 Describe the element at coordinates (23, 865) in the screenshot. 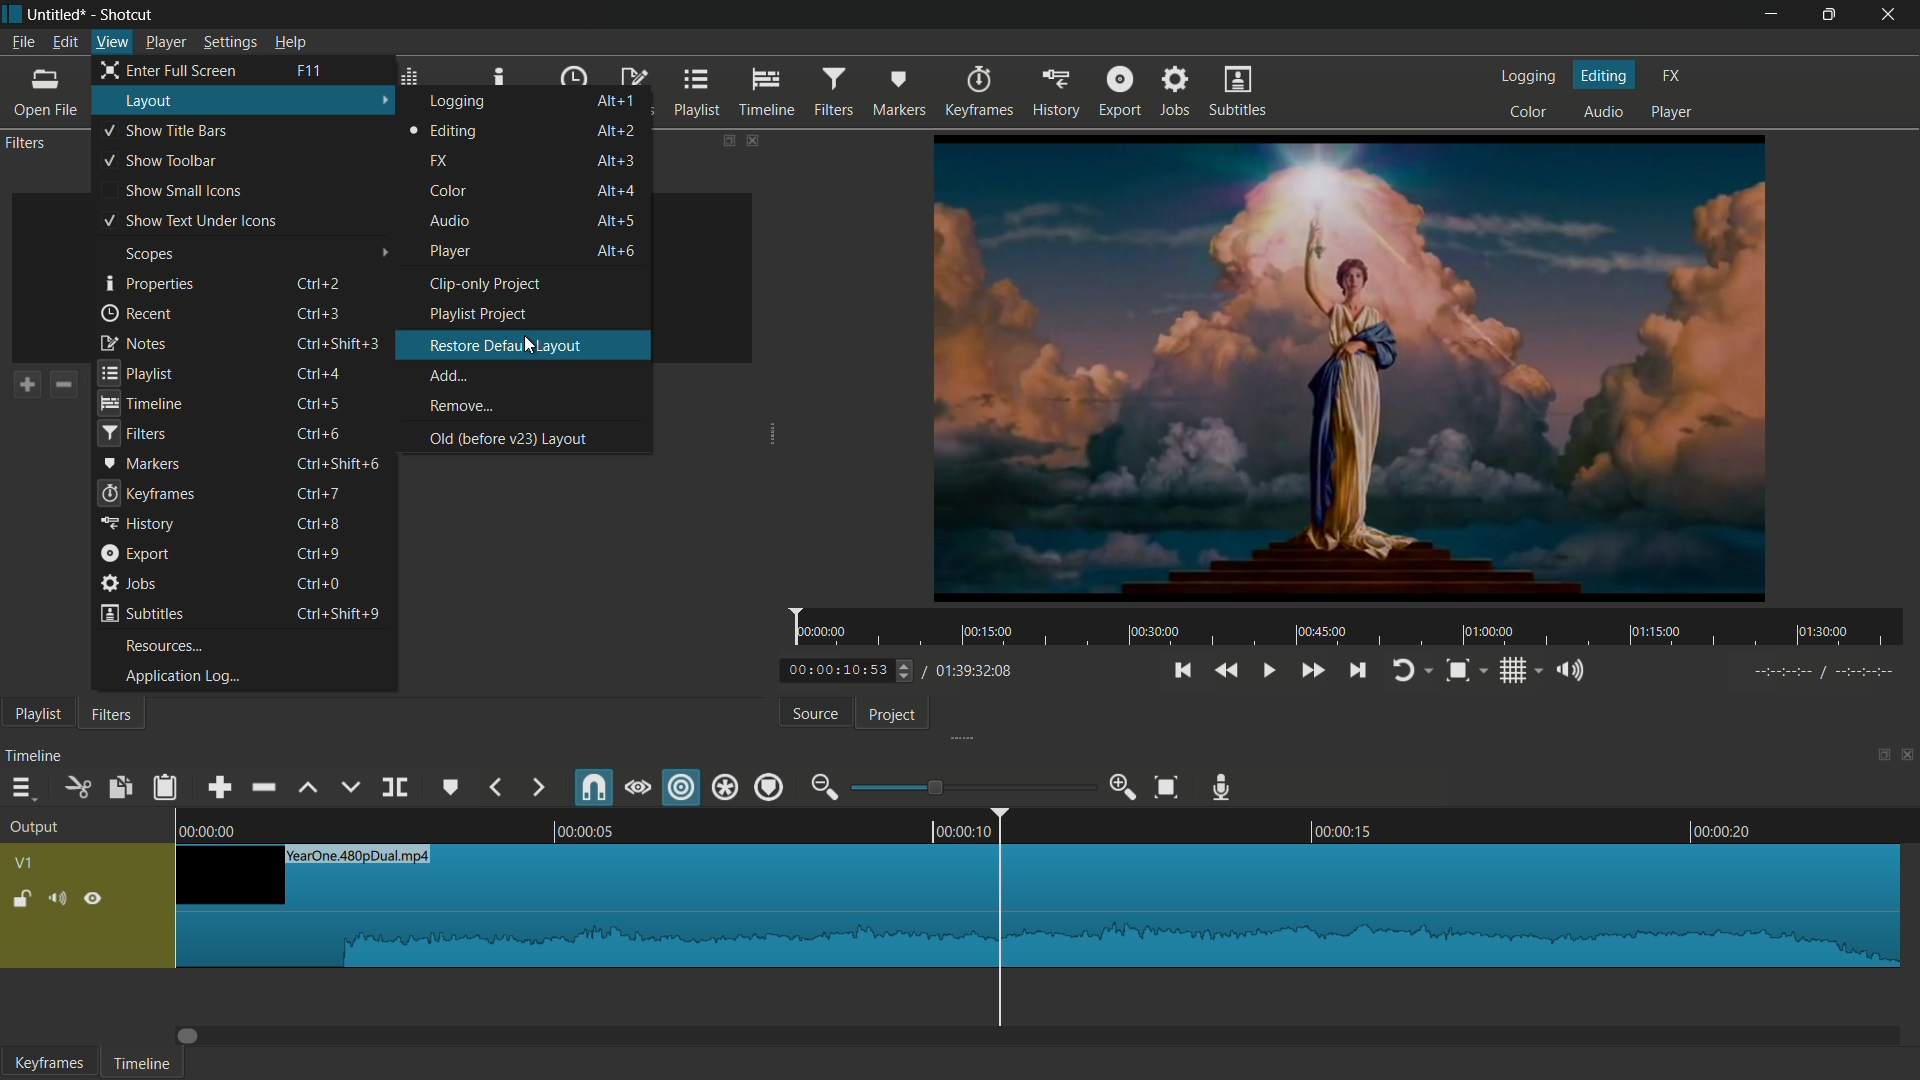

I see `v1` at that location.